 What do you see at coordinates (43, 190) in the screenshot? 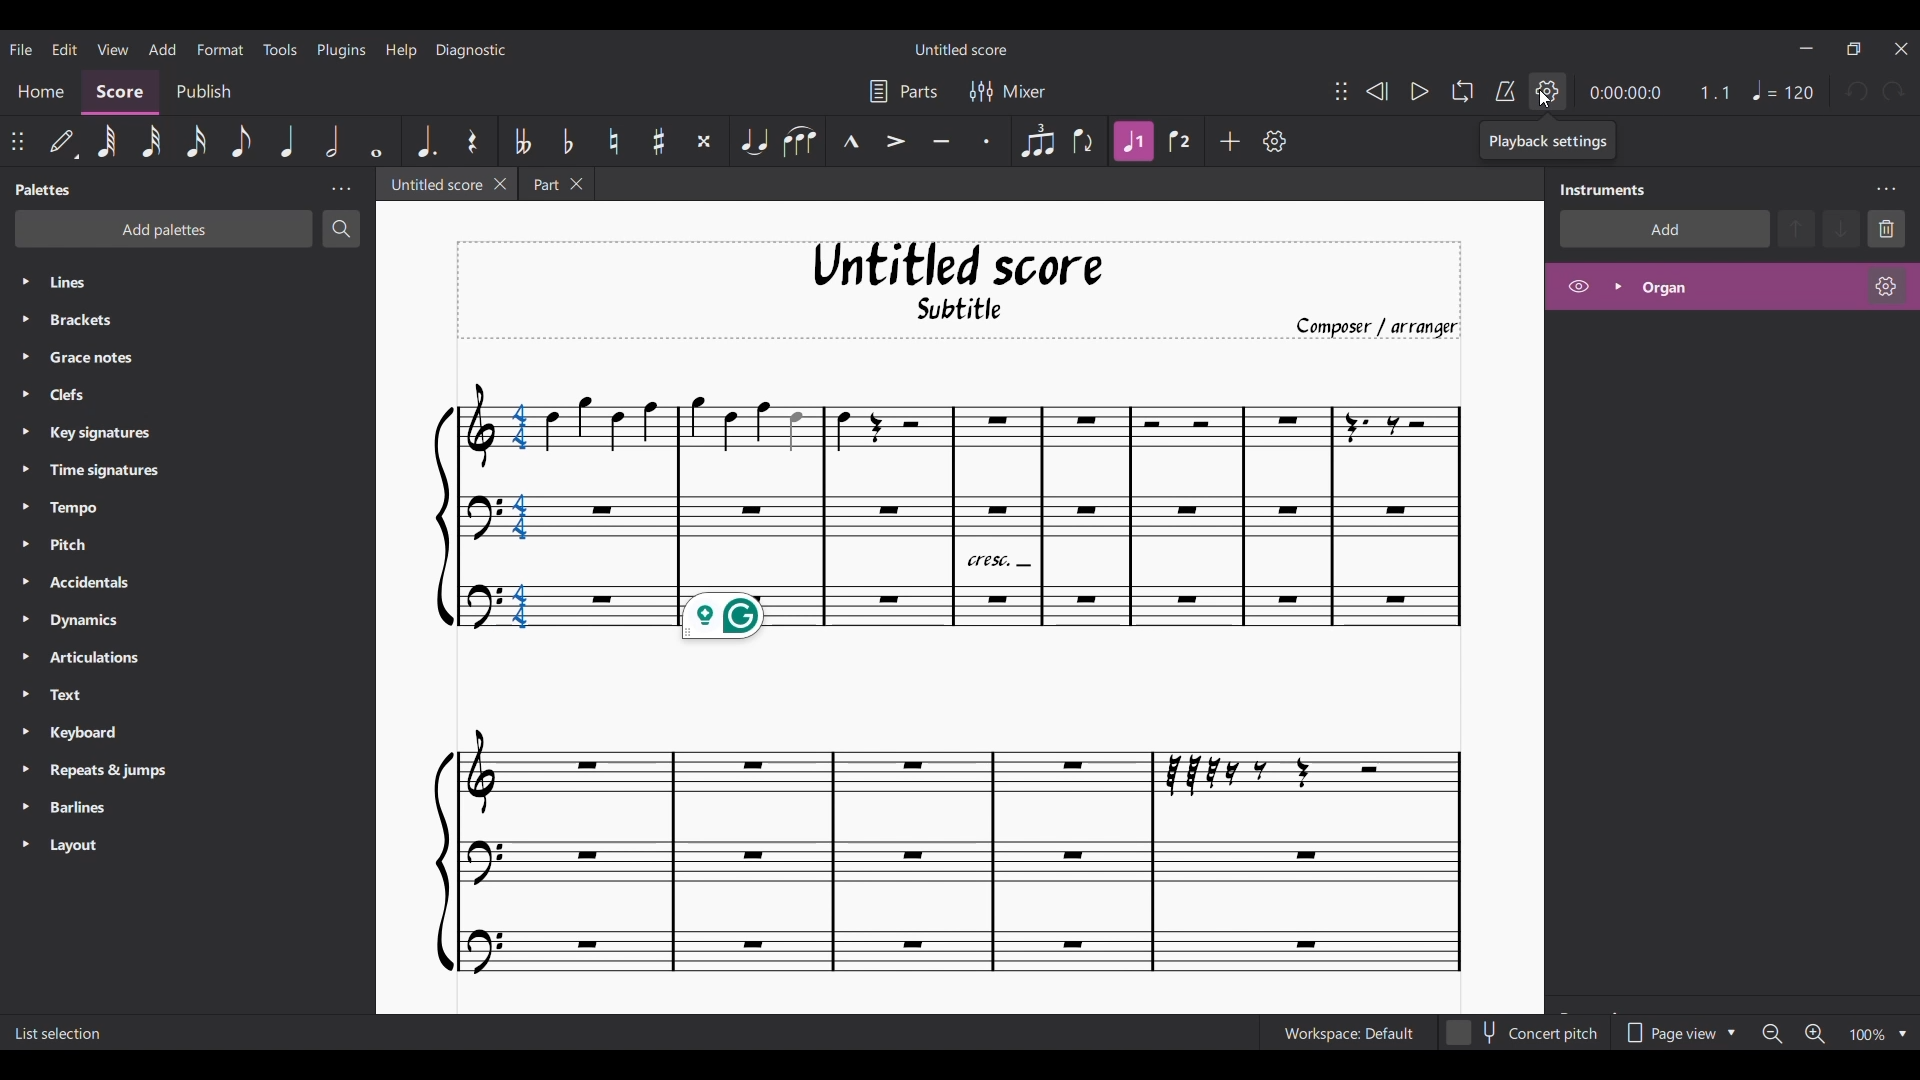
I see `Palette title` at bounding box center [43, 190].